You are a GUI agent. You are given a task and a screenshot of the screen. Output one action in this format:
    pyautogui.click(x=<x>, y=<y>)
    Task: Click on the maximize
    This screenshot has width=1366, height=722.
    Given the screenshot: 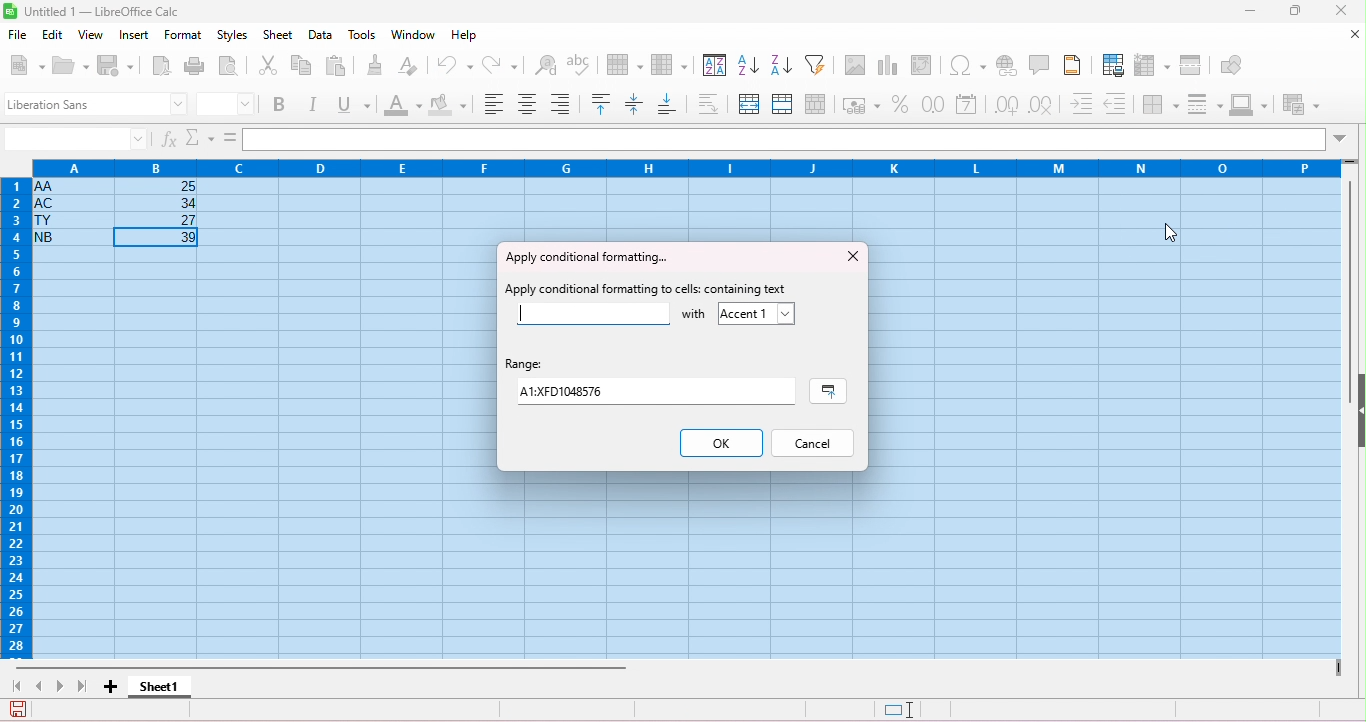 What is the action you would take?
    pyautogui.click(x=1293, y=10)
    